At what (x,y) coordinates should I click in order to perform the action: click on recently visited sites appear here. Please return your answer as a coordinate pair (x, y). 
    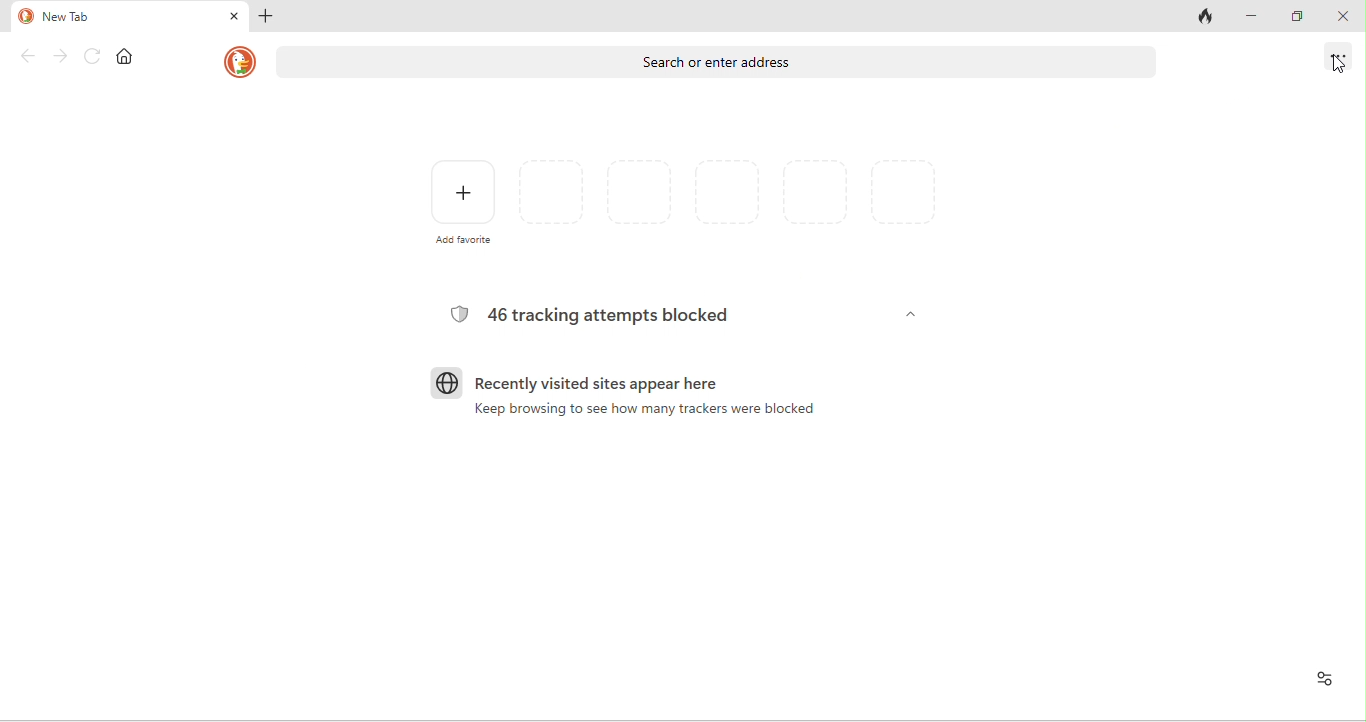
    Looking at the image, I should click on (589, 385).